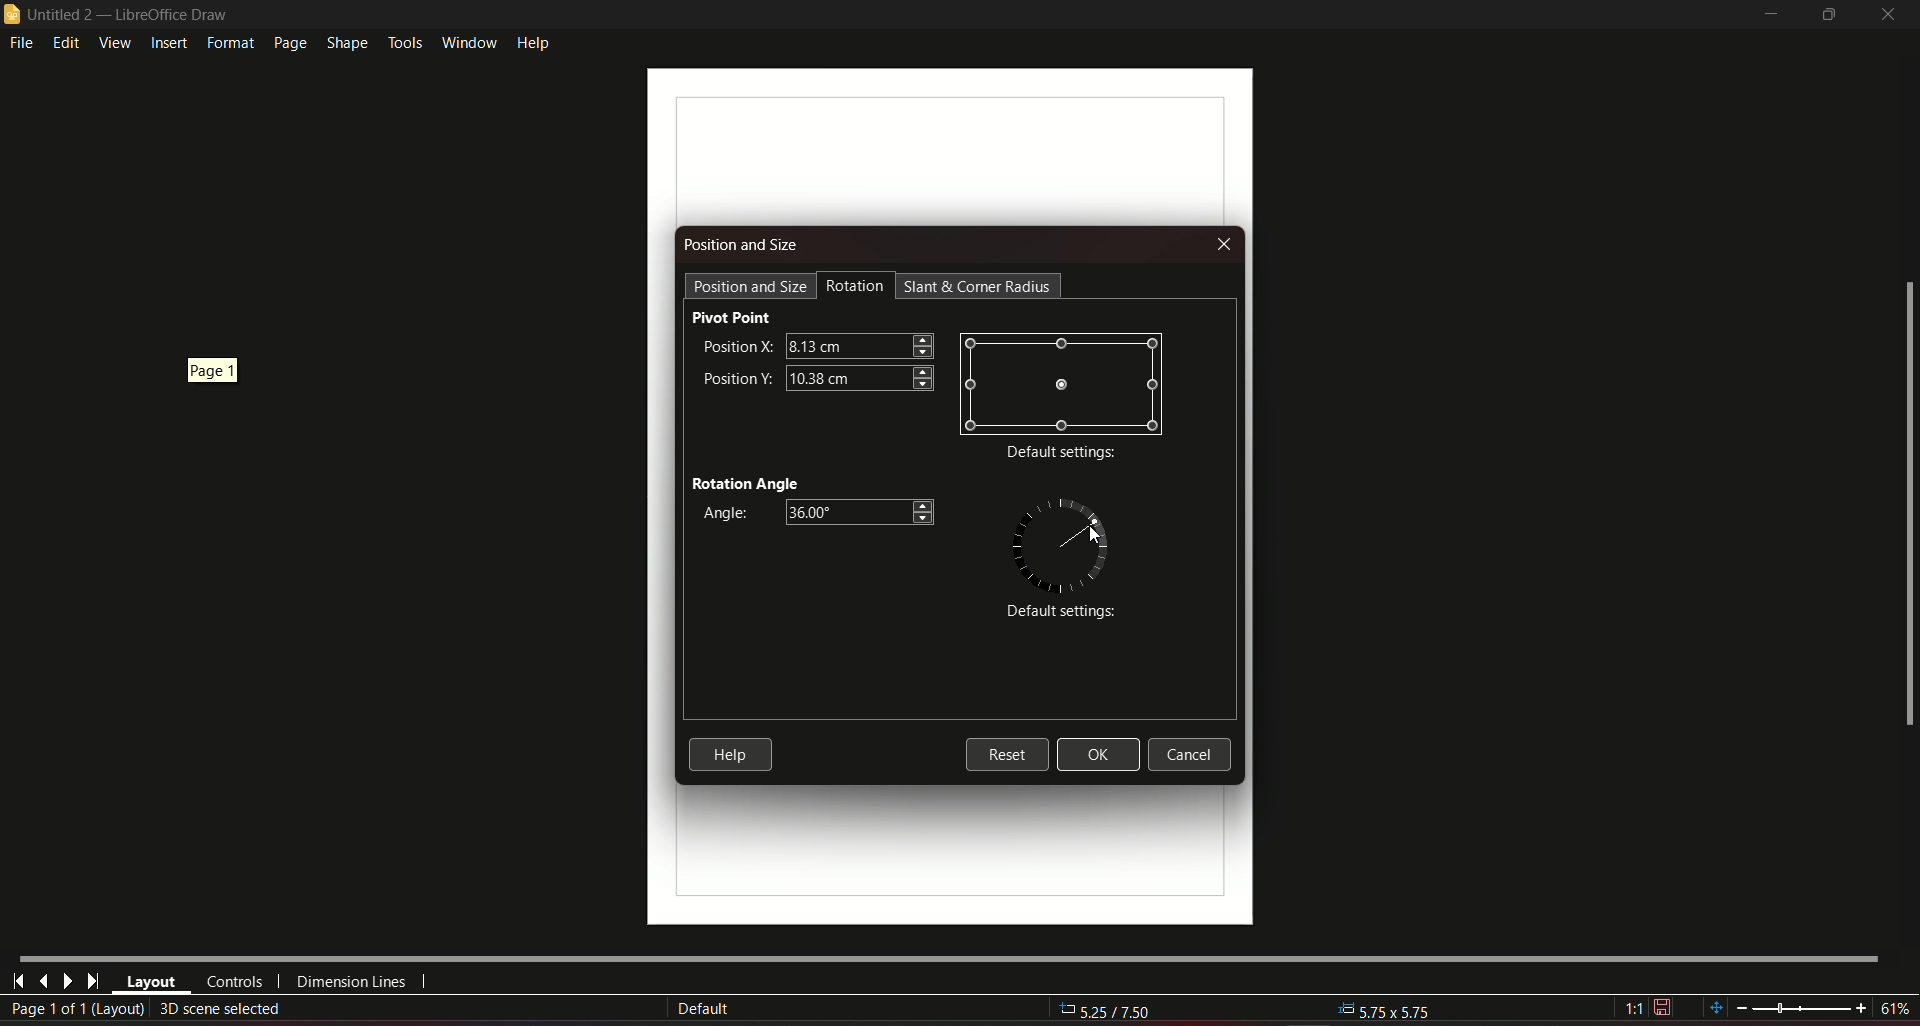 This screenshot has width=1920, height=1026. What do you see at coordinates (732, 317) in the screenshot?
I see `Pivot Point` at bounding box center [732, 317].